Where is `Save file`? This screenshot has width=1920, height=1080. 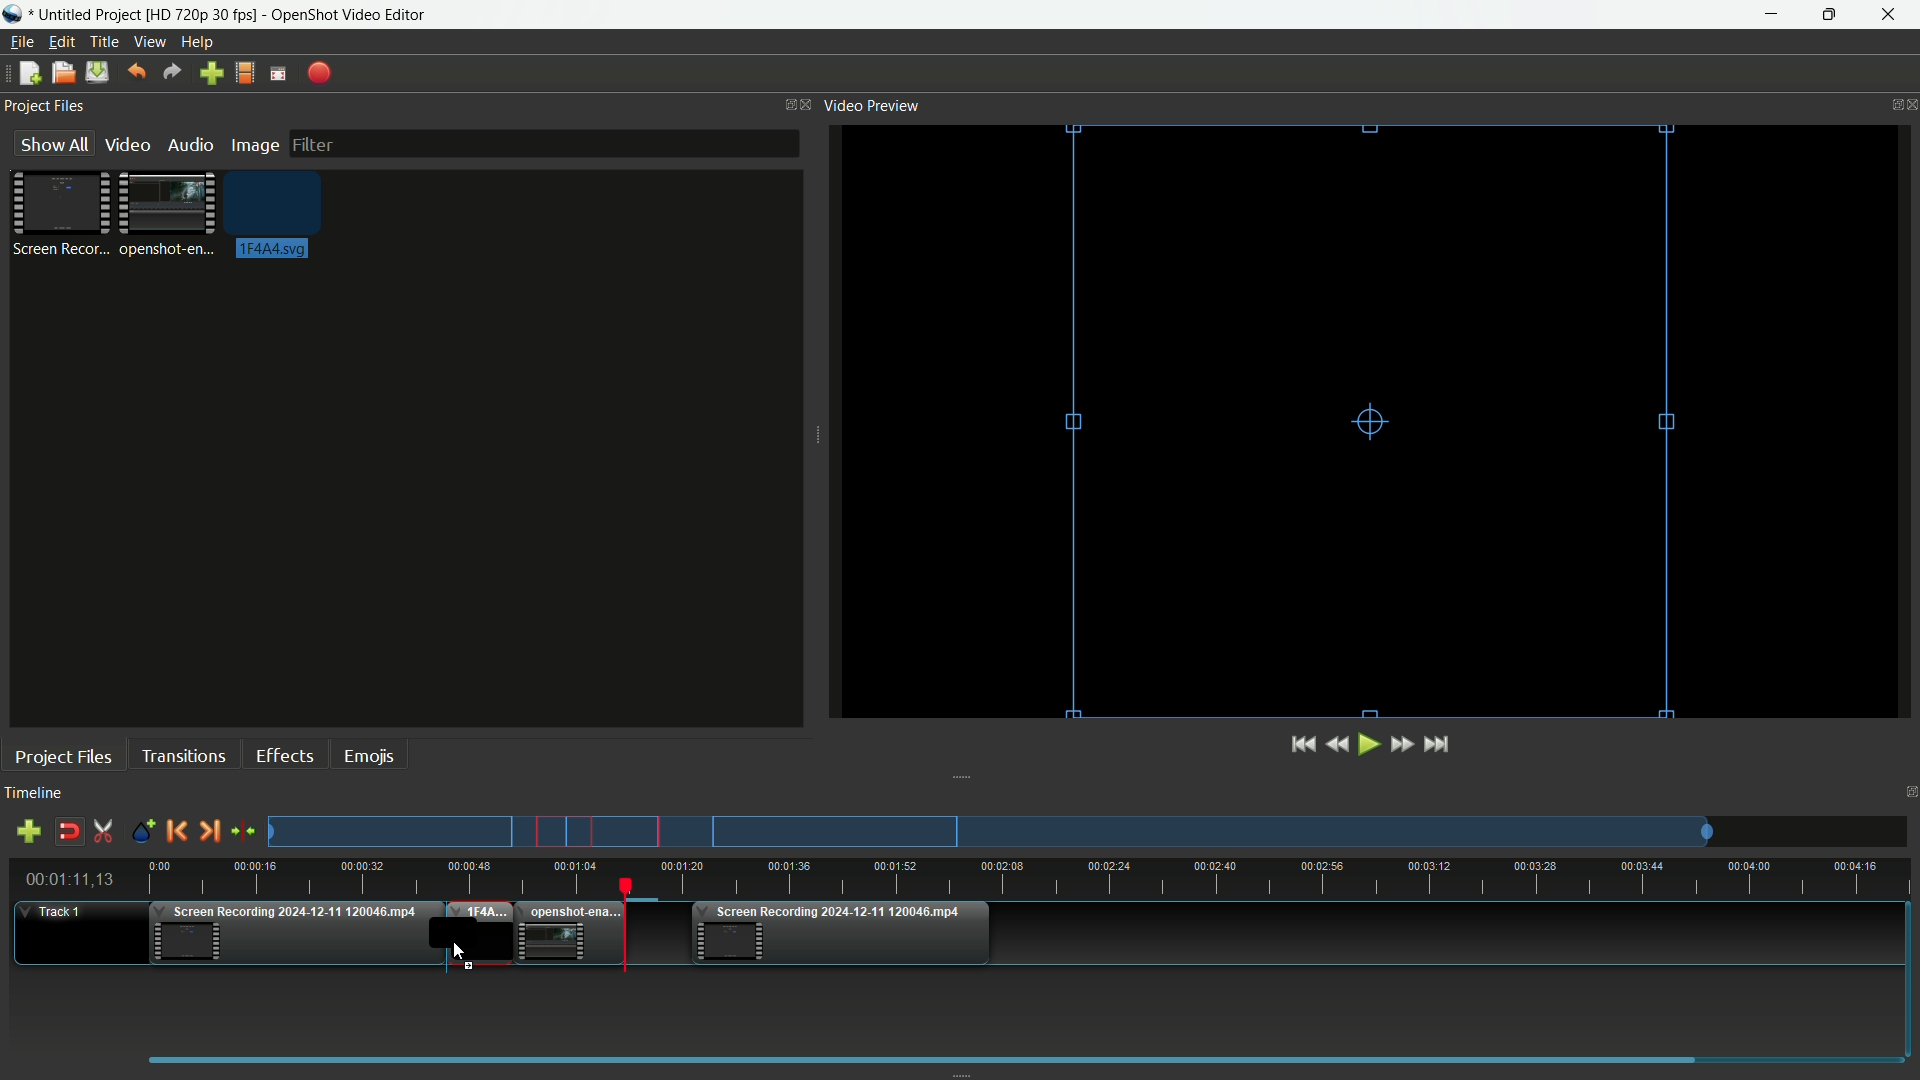 Save file is located at coordinates (97, 74).